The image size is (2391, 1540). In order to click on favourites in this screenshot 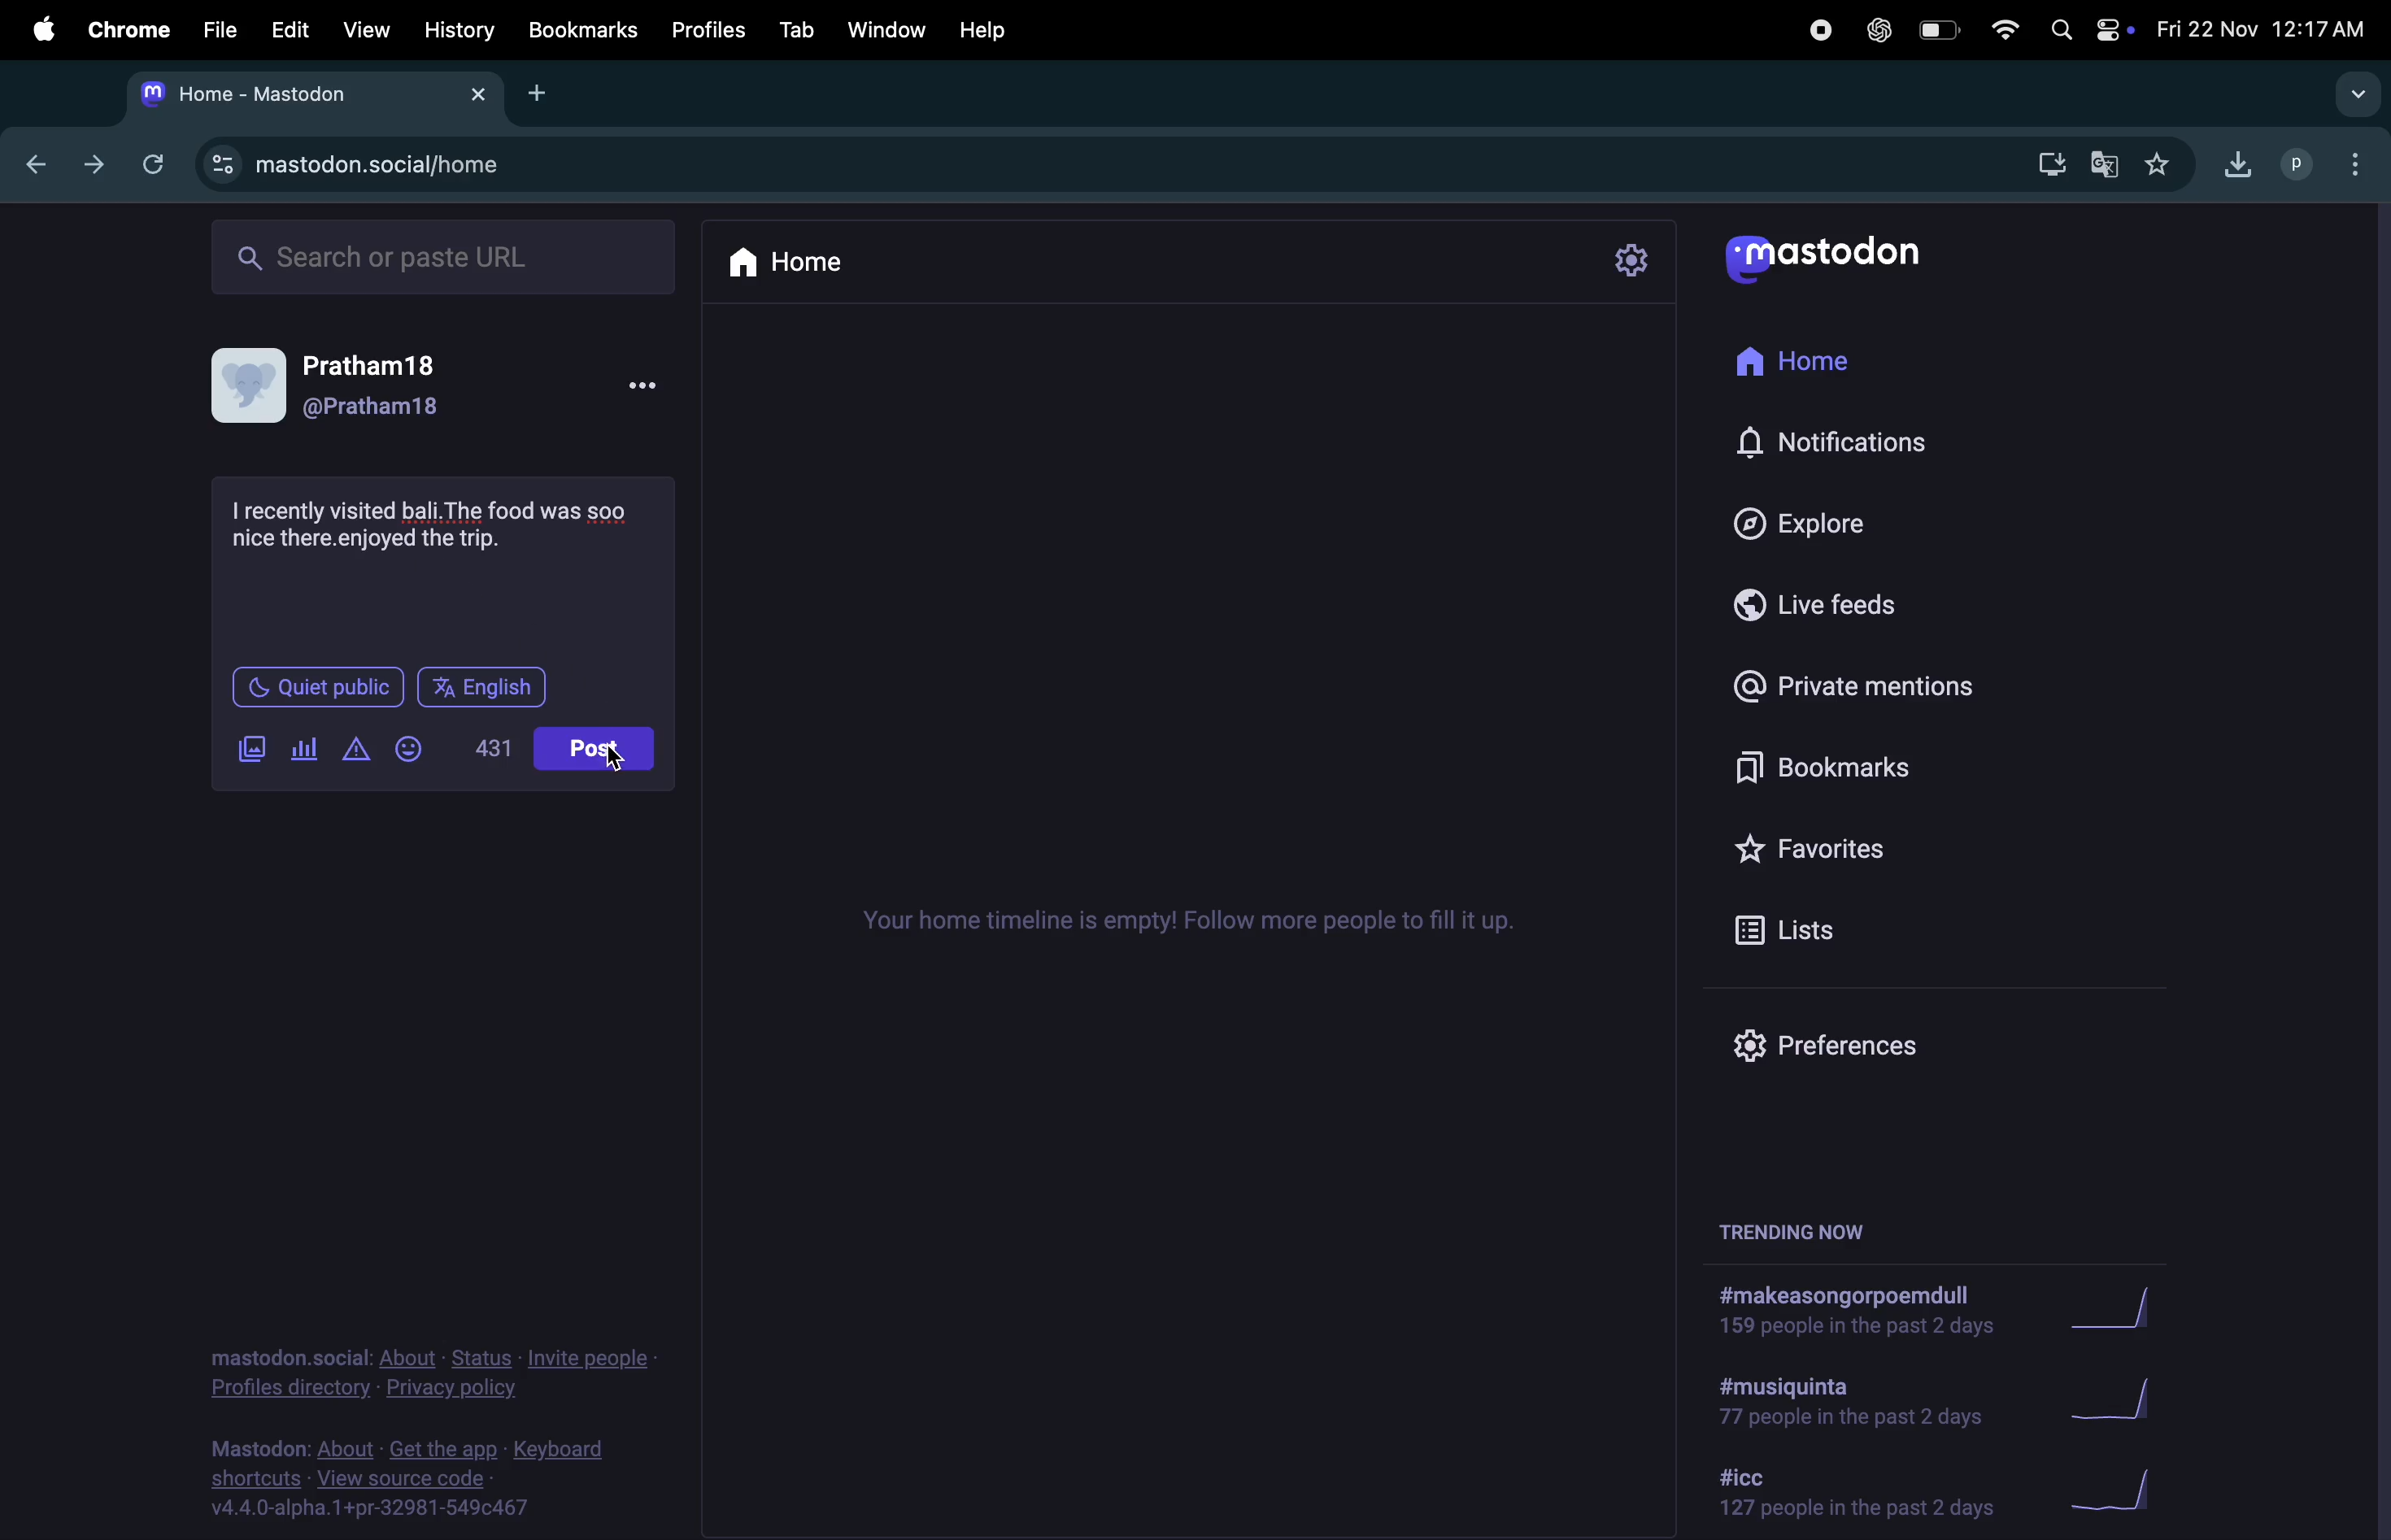, I will do `click(2163, 168)`.